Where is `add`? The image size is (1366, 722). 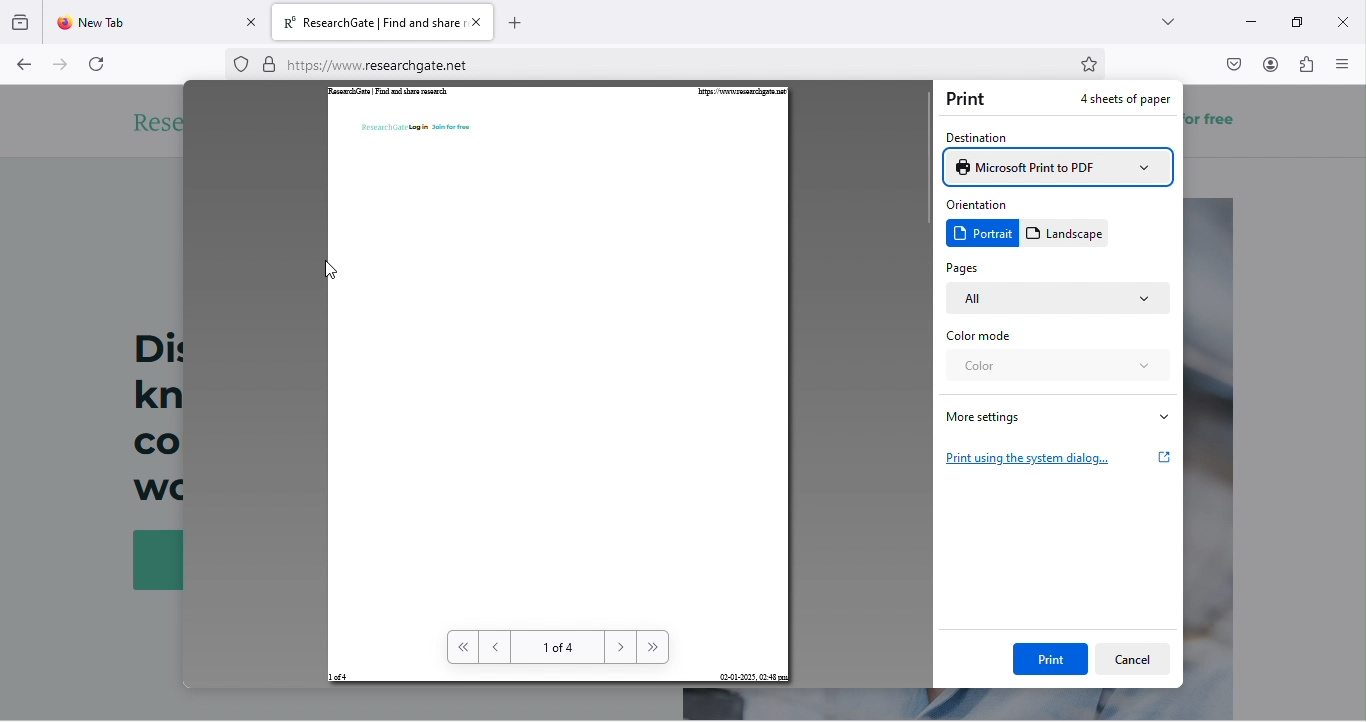
add is located at coordinates (524, 23).